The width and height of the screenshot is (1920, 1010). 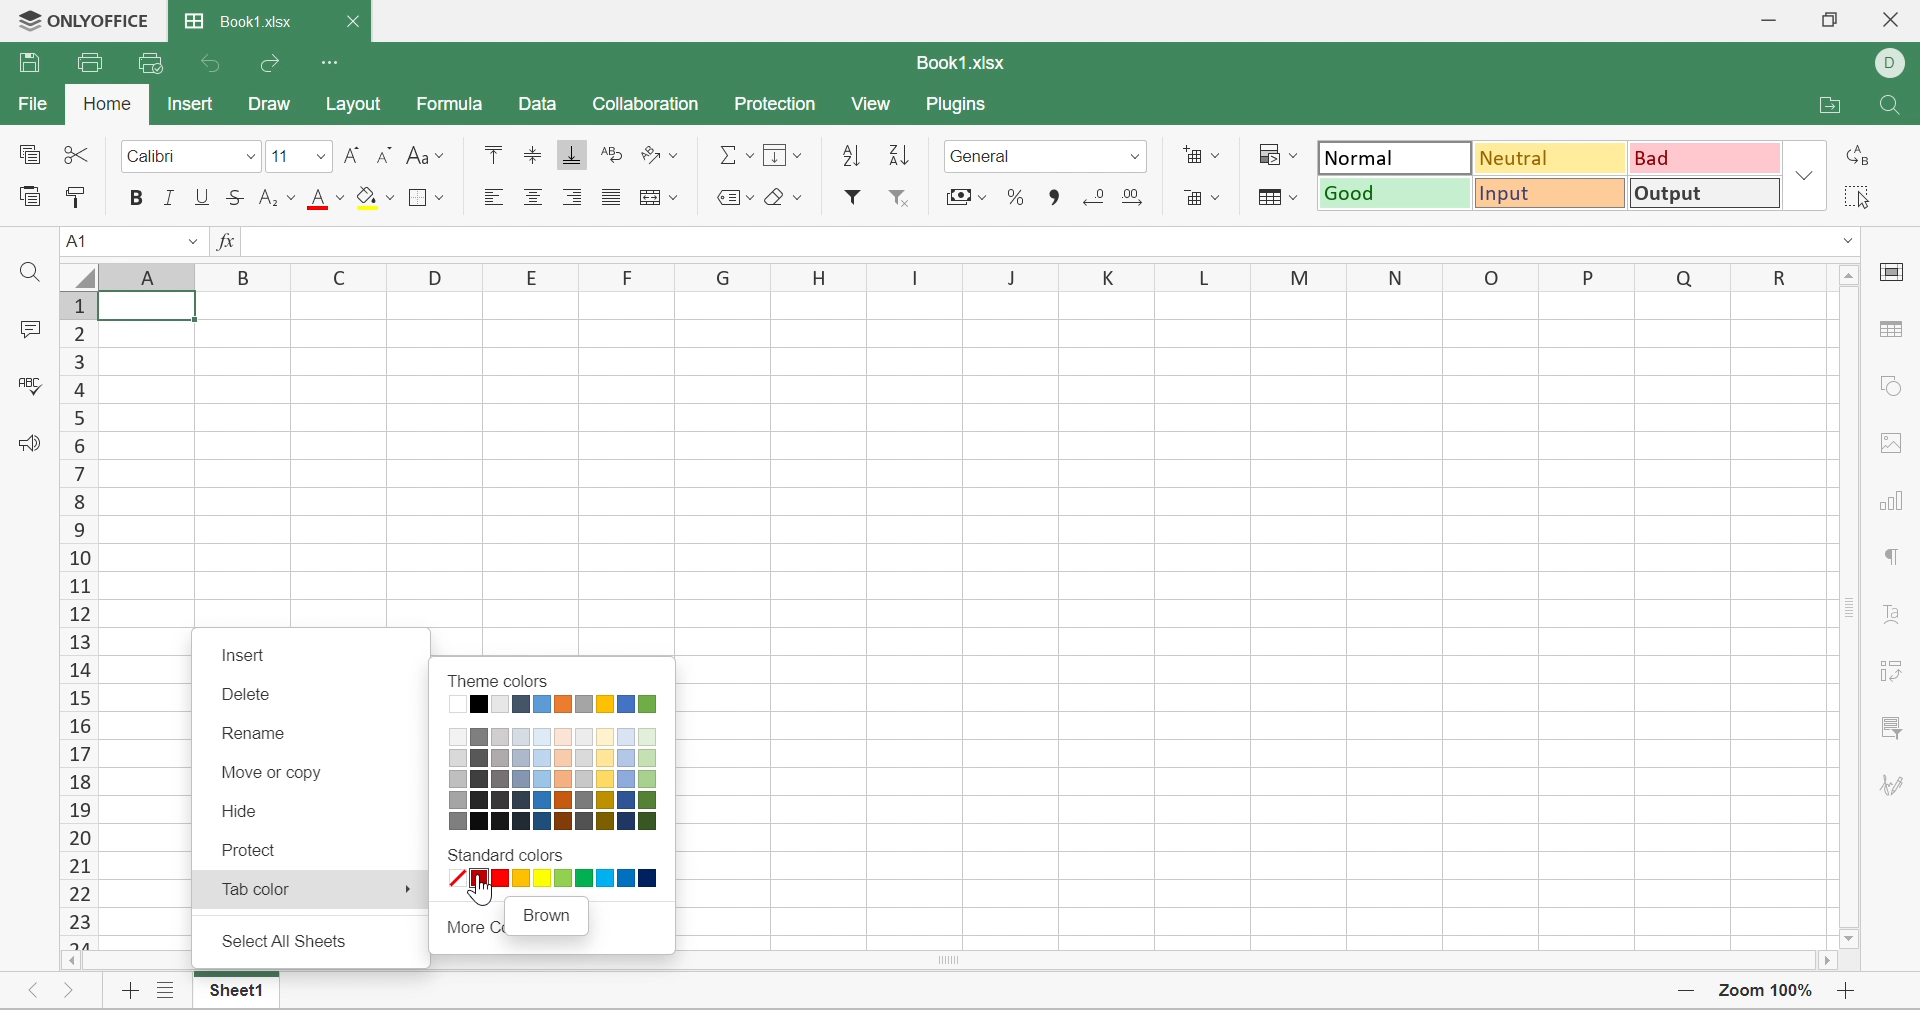 What do you see at coordinates (82, 157) in the screenshot?
I see `Cut` at bounding box center [82, 157].